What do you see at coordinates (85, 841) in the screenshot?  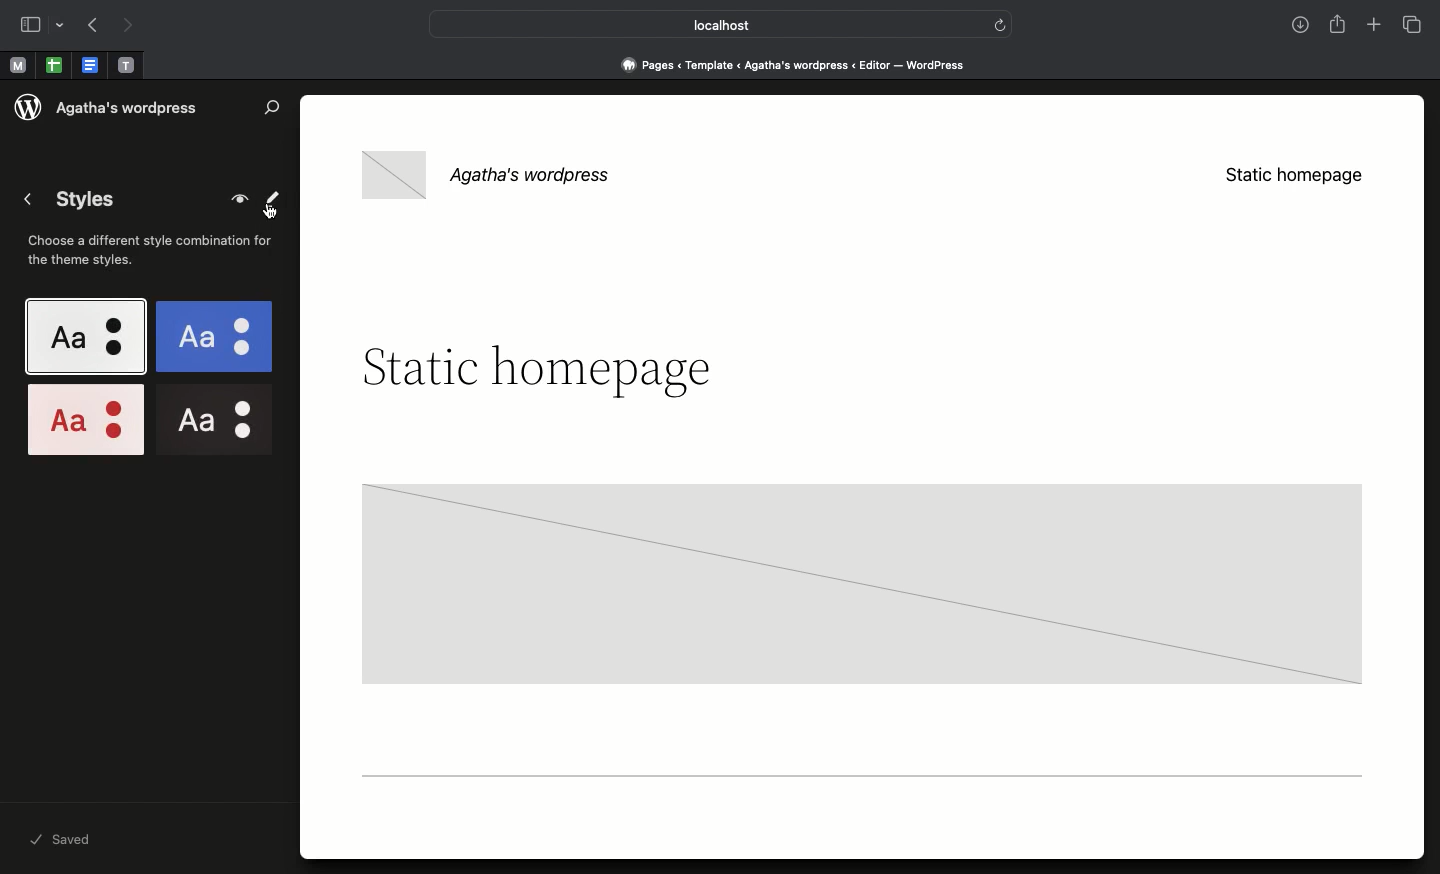 I see `saved` at bounding box center [85, 841].